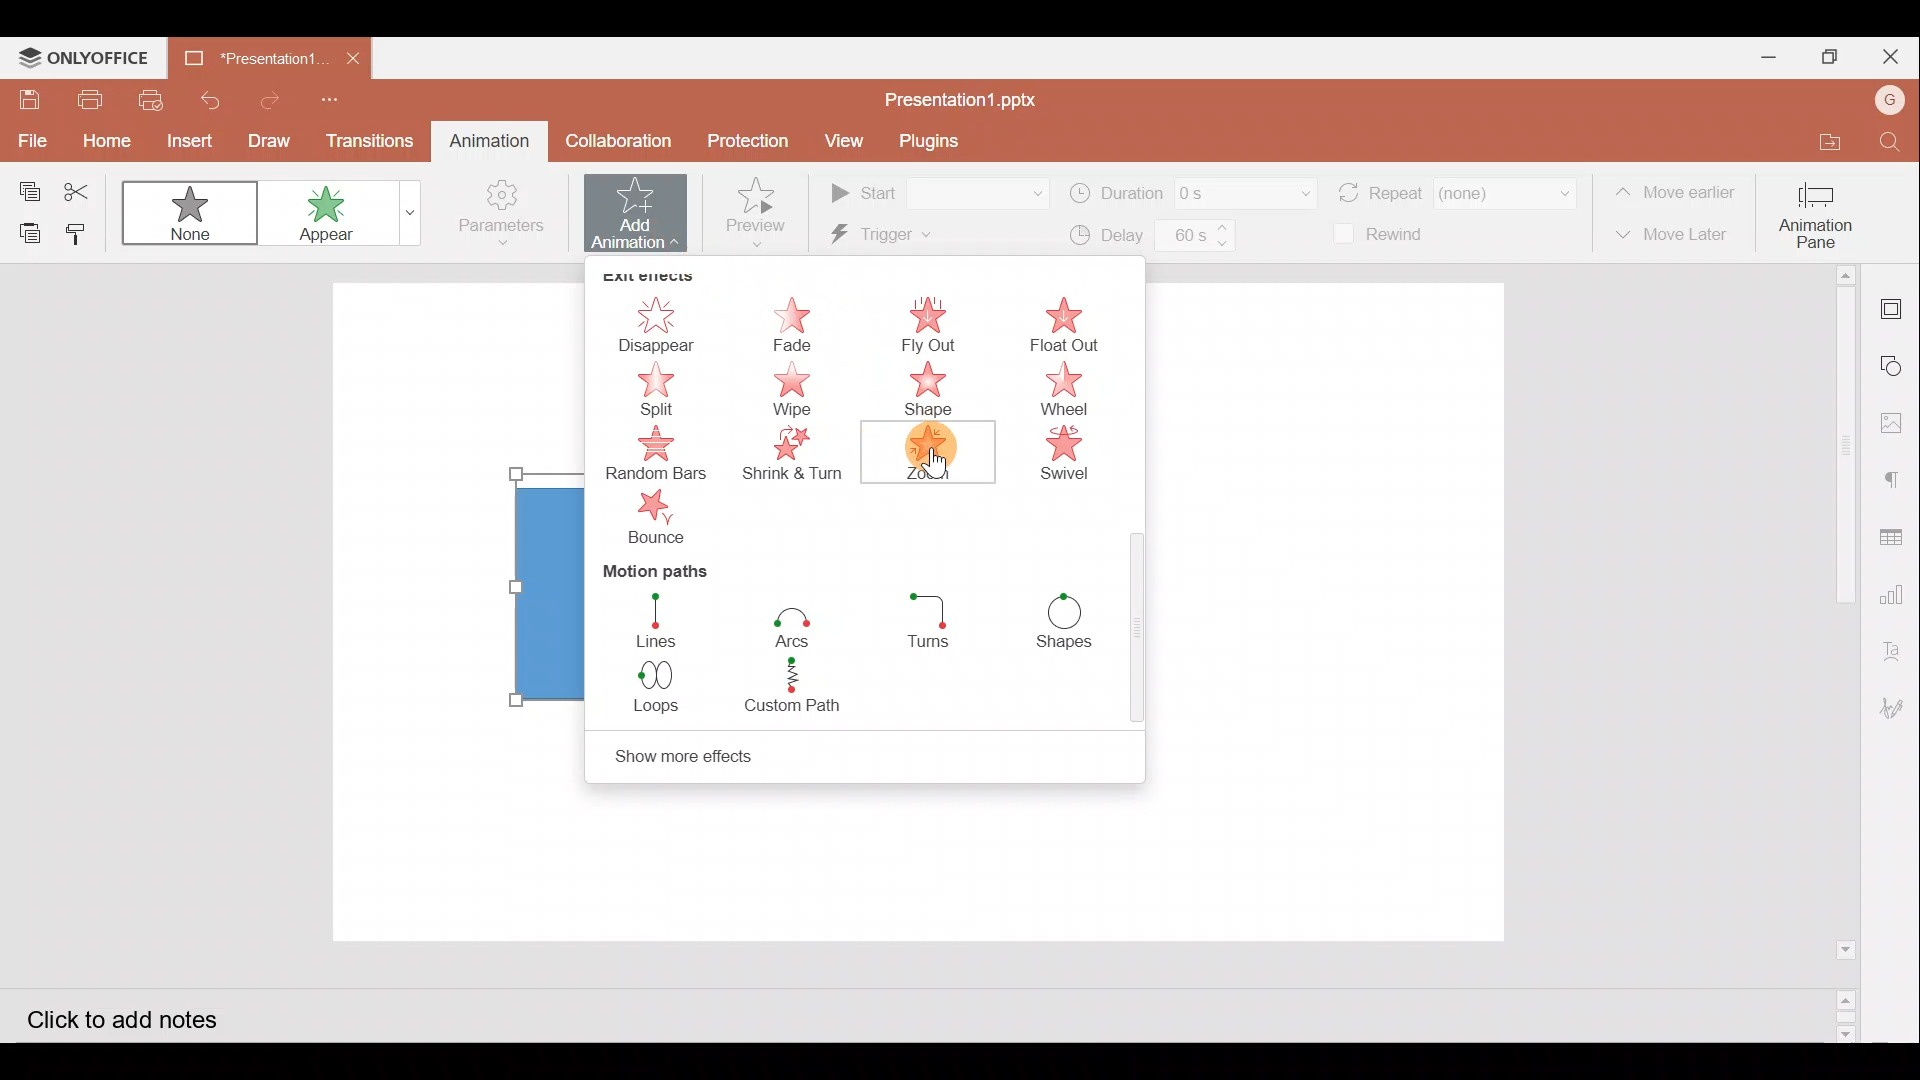 The image size is (1920, 1080). Describe the element at coordinates (88, 58) in the screenshot. I see `ONLYOFFICE` at that location.